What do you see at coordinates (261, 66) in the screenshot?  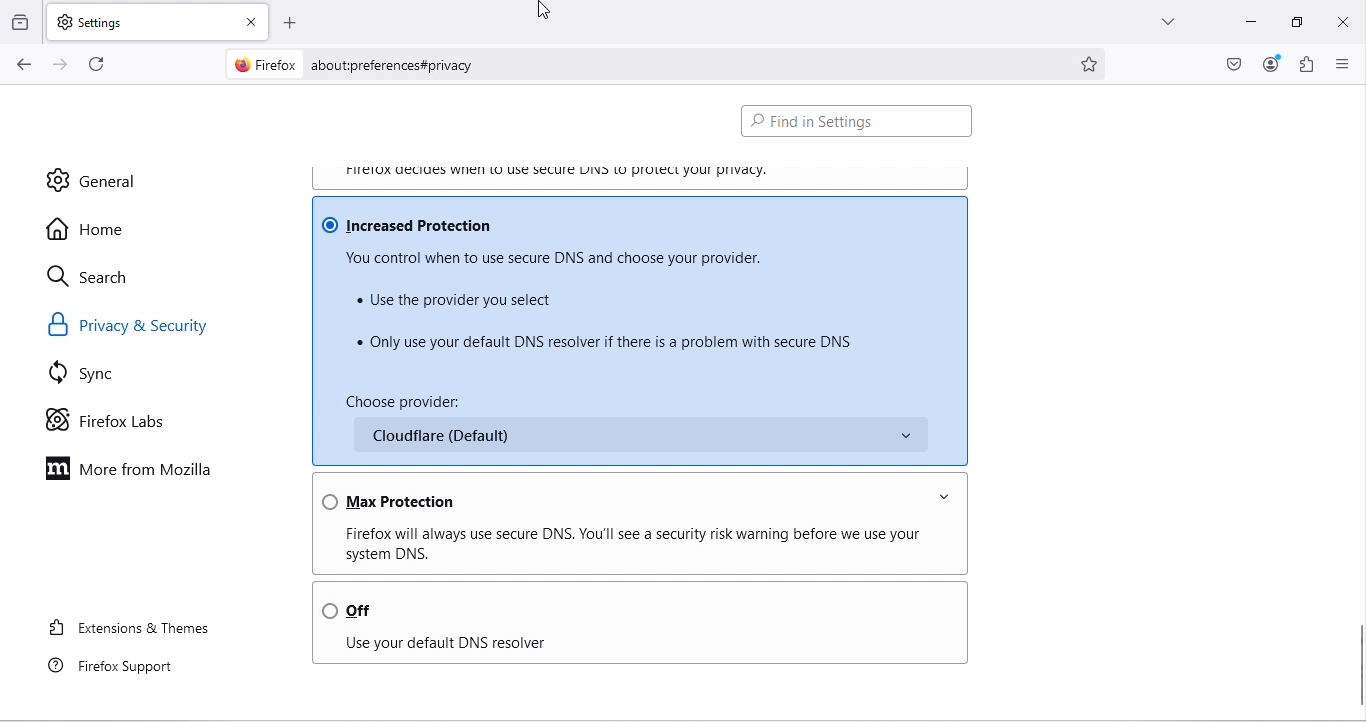 I see `Firefox` at bounding box center [261, 66].